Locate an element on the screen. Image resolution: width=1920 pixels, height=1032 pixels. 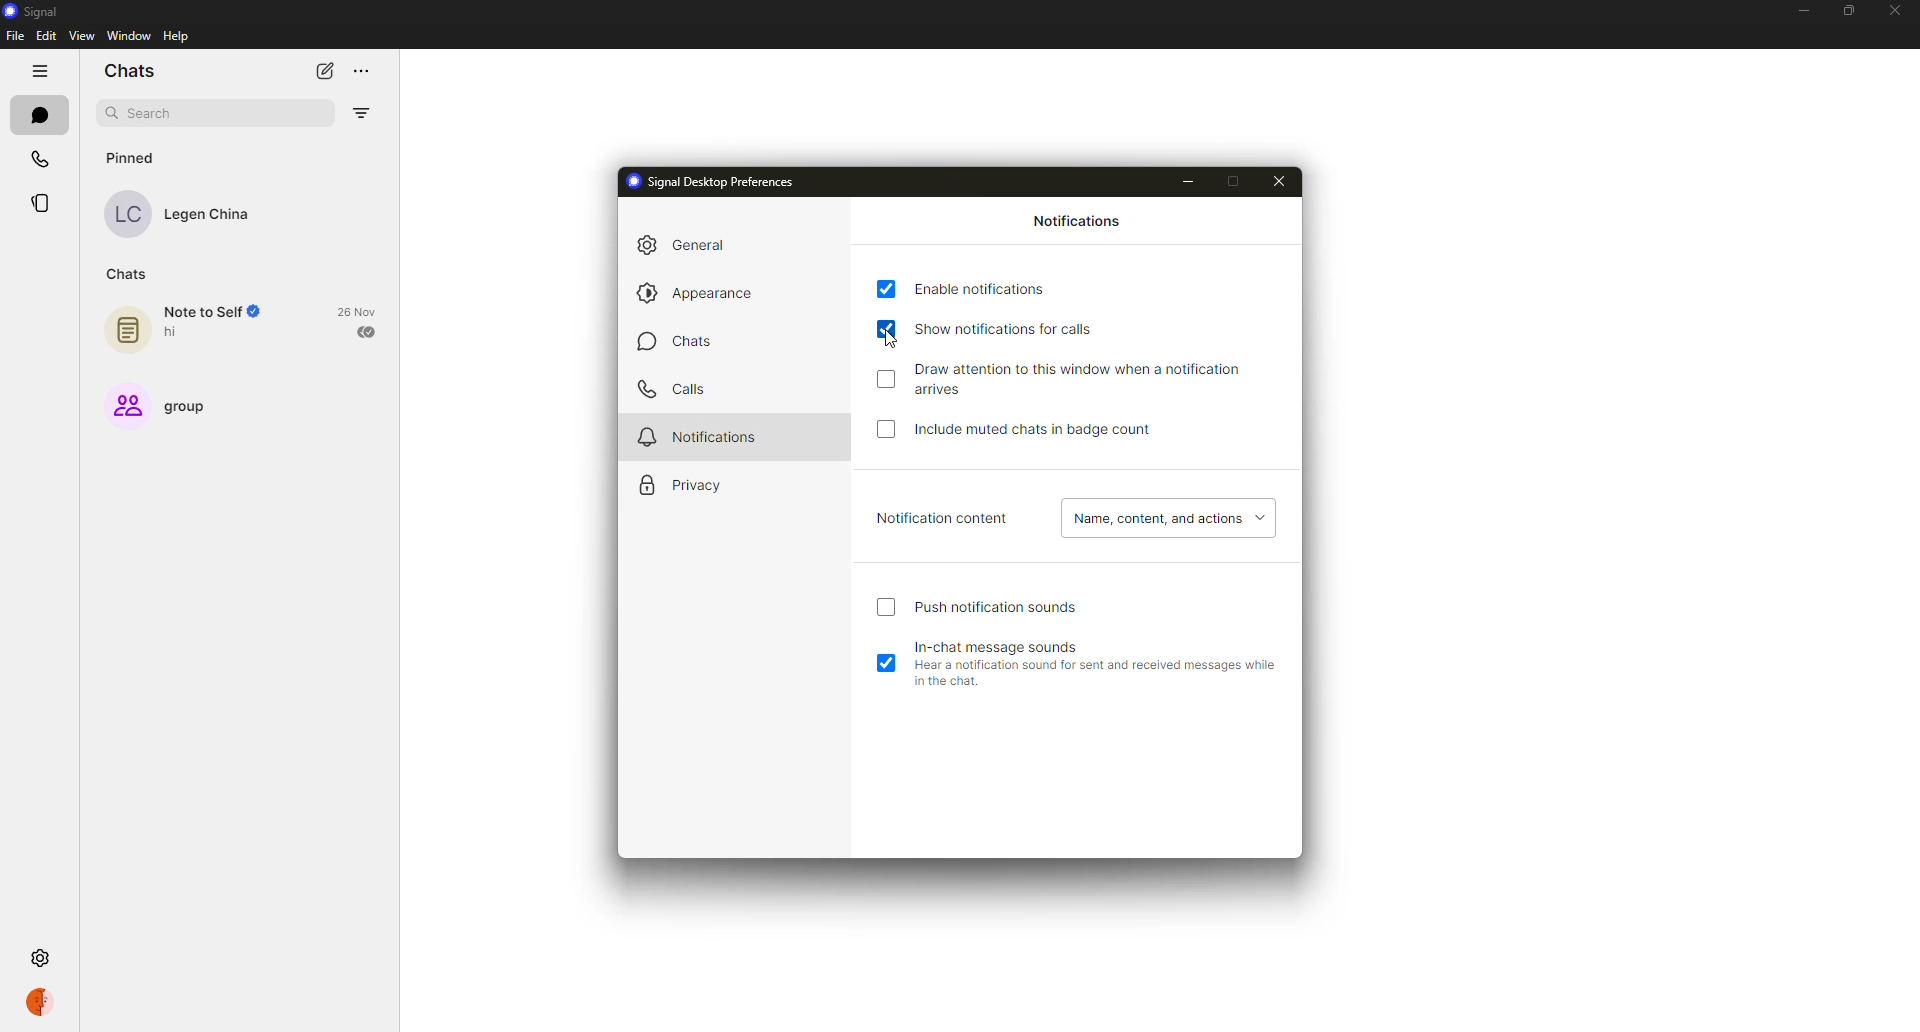
privacy is located at coordinates (684, 483).